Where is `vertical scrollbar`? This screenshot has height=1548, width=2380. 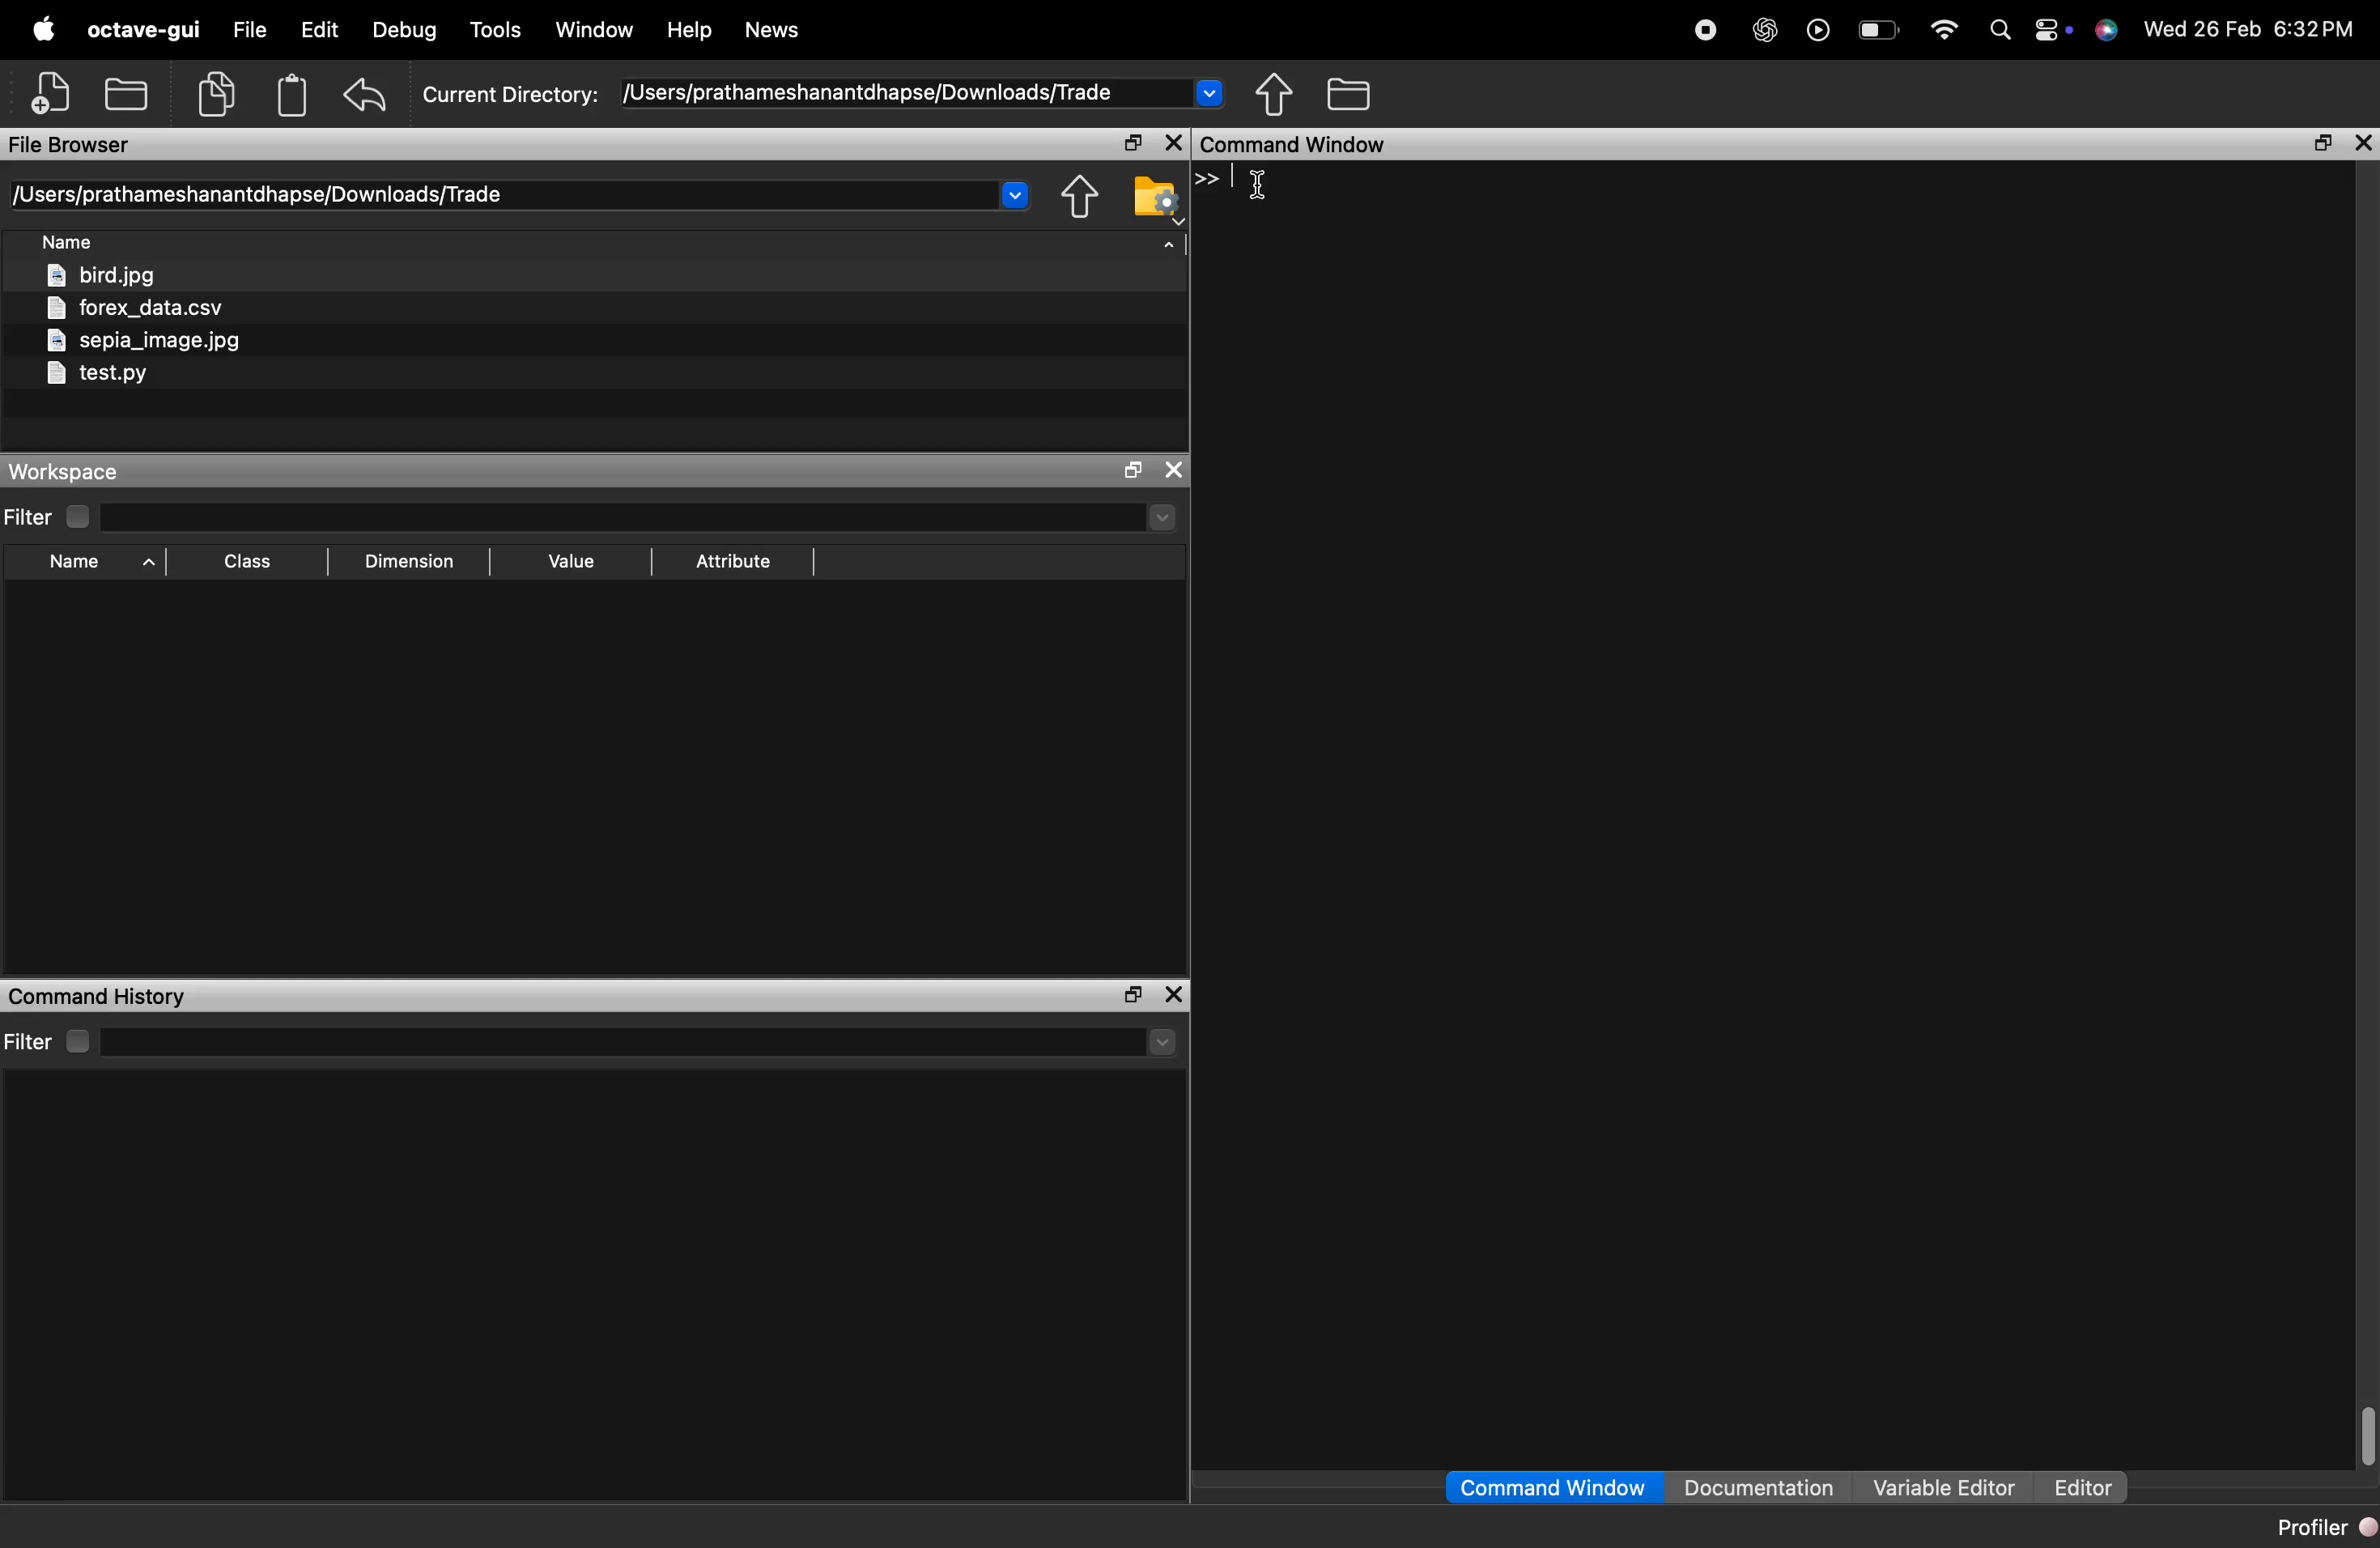 vertical scrollbar is located at coordinates (2363, 1431).